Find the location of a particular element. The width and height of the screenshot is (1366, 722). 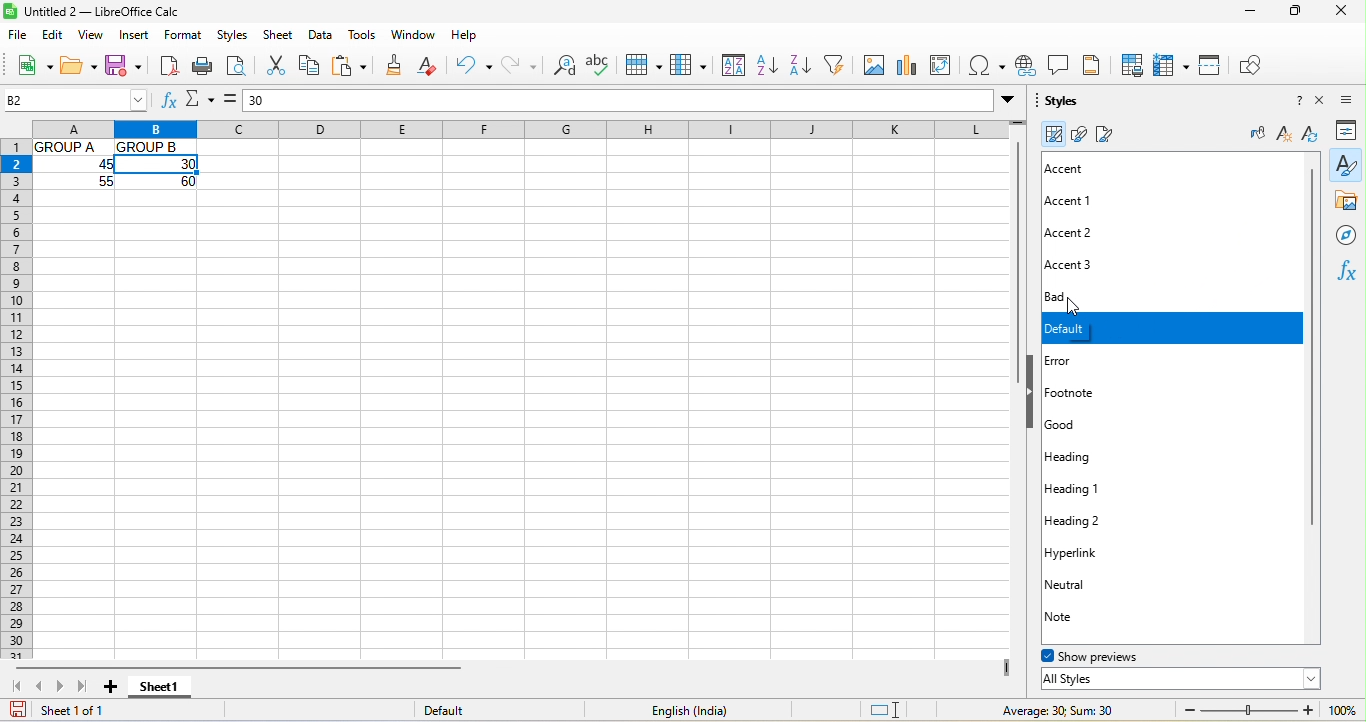

sidebar settings is located at coordinates (1352, 101).